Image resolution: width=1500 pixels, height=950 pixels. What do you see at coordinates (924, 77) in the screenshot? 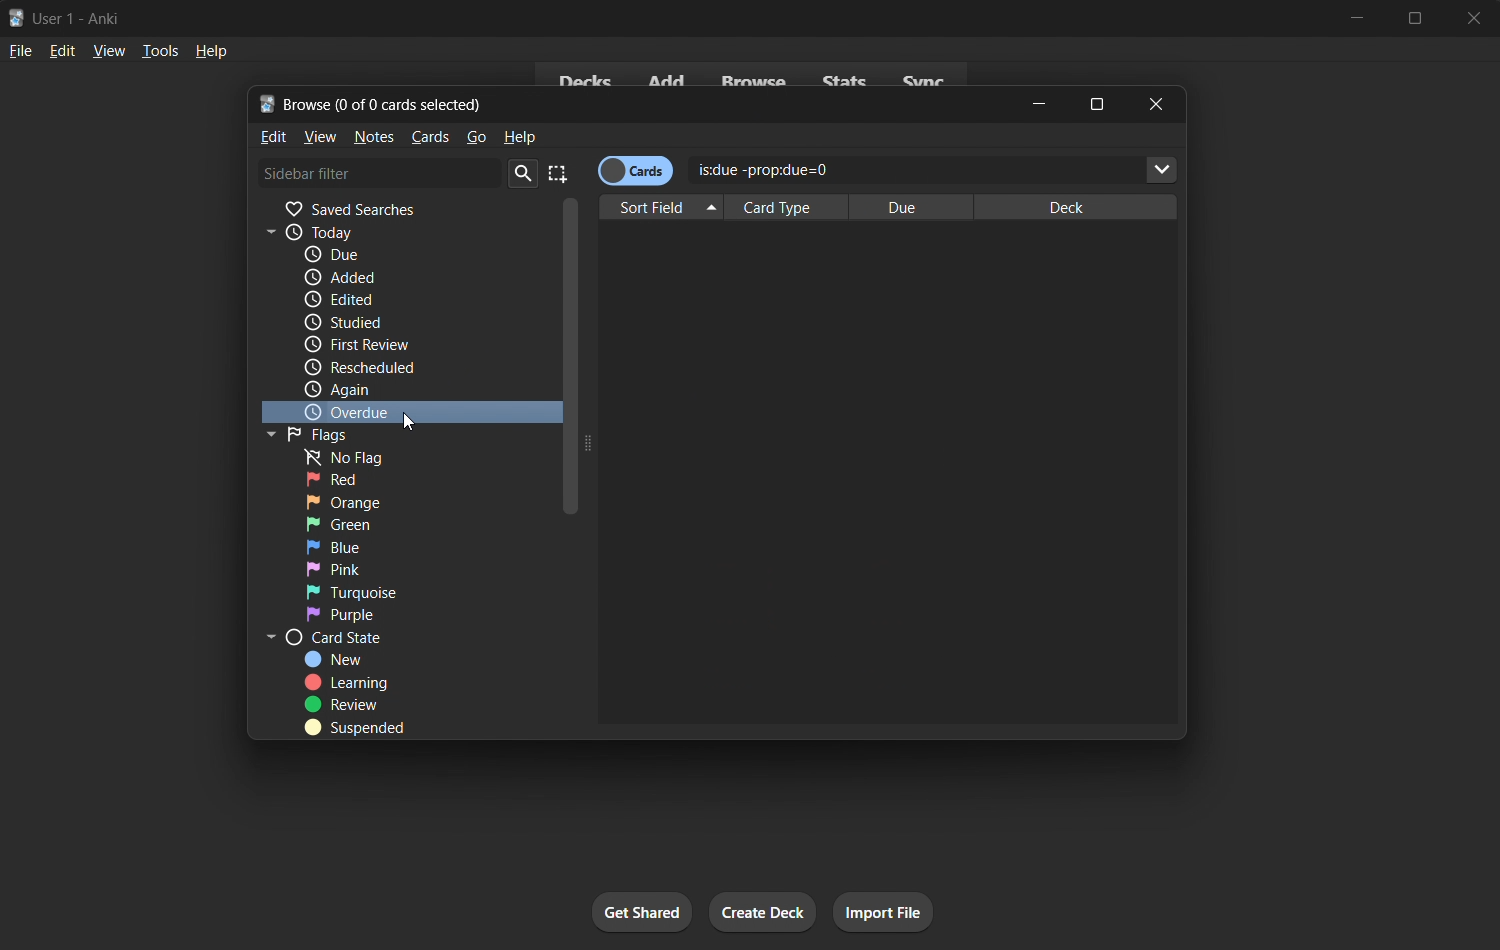
I see `sync` at bounding box center [924, 77].